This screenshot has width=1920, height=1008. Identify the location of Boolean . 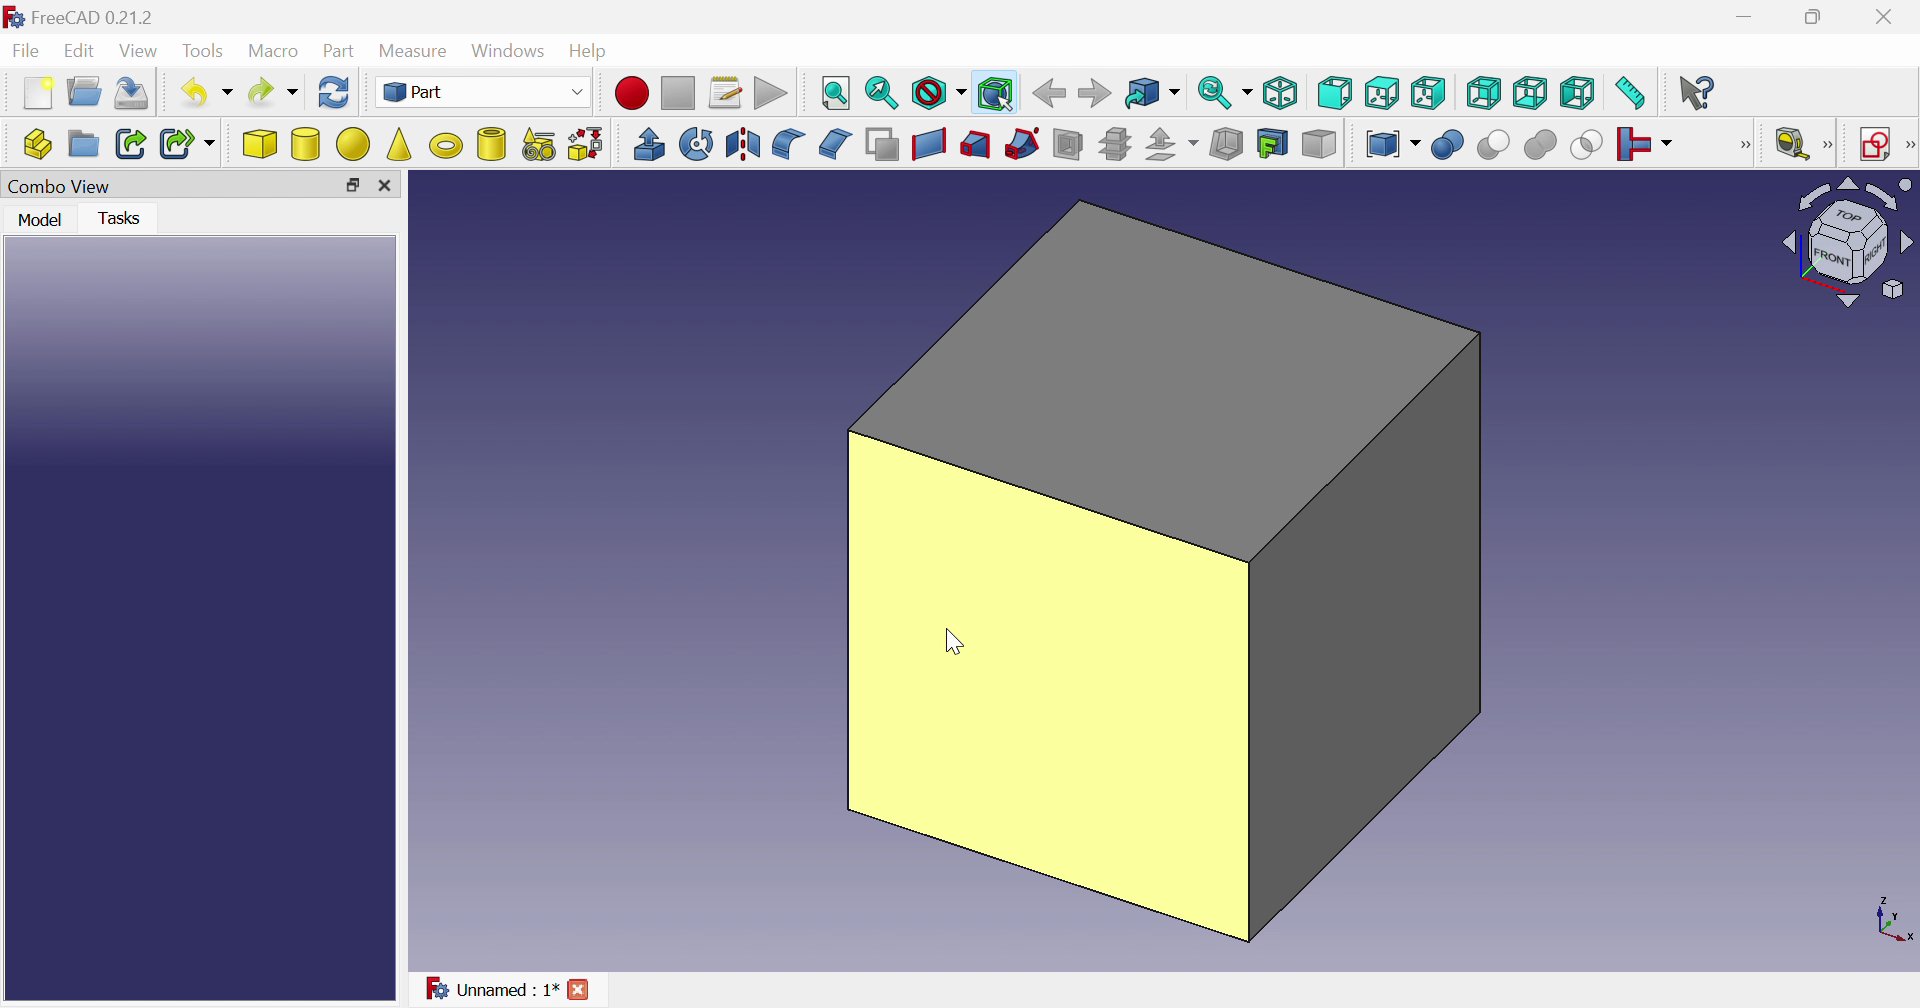
(1447, 145).